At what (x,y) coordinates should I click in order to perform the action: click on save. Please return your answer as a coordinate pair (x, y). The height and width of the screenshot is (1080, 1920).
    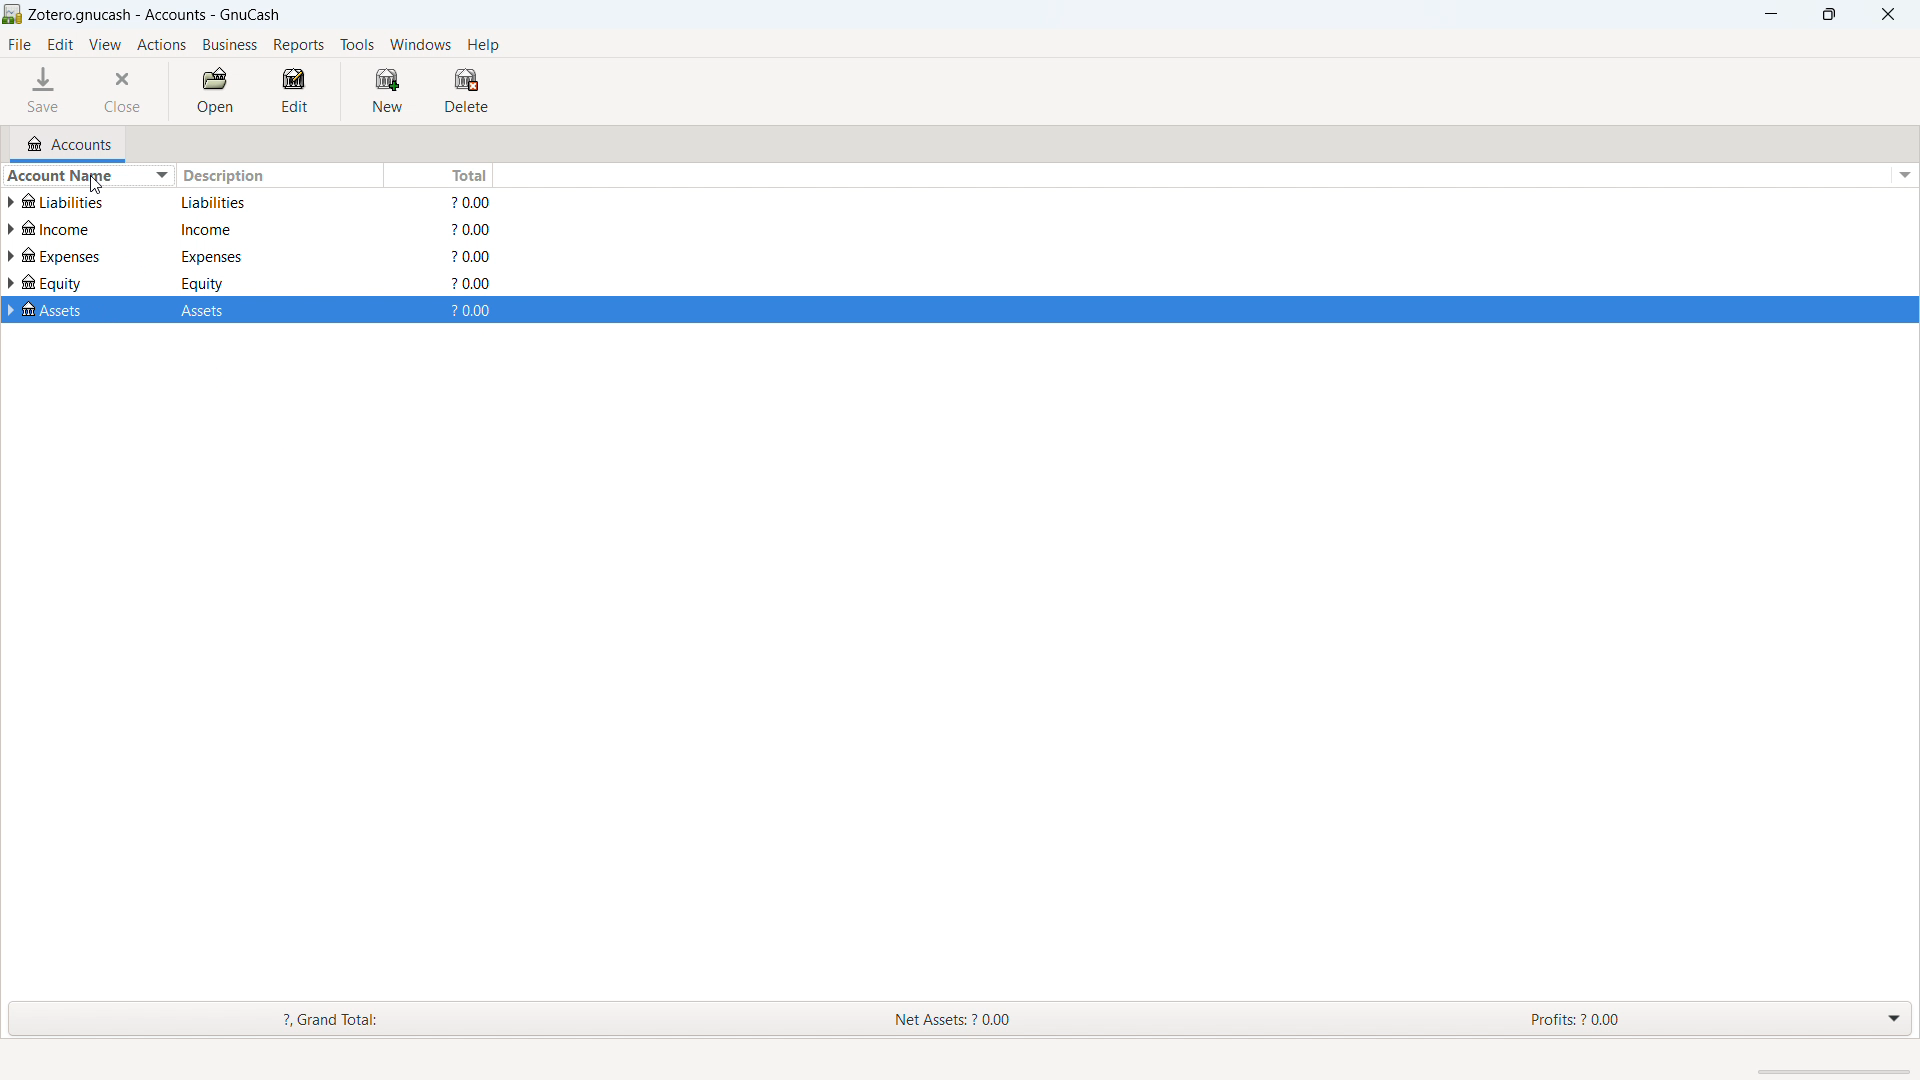
    Looking at the image, I should click on (46, 91).